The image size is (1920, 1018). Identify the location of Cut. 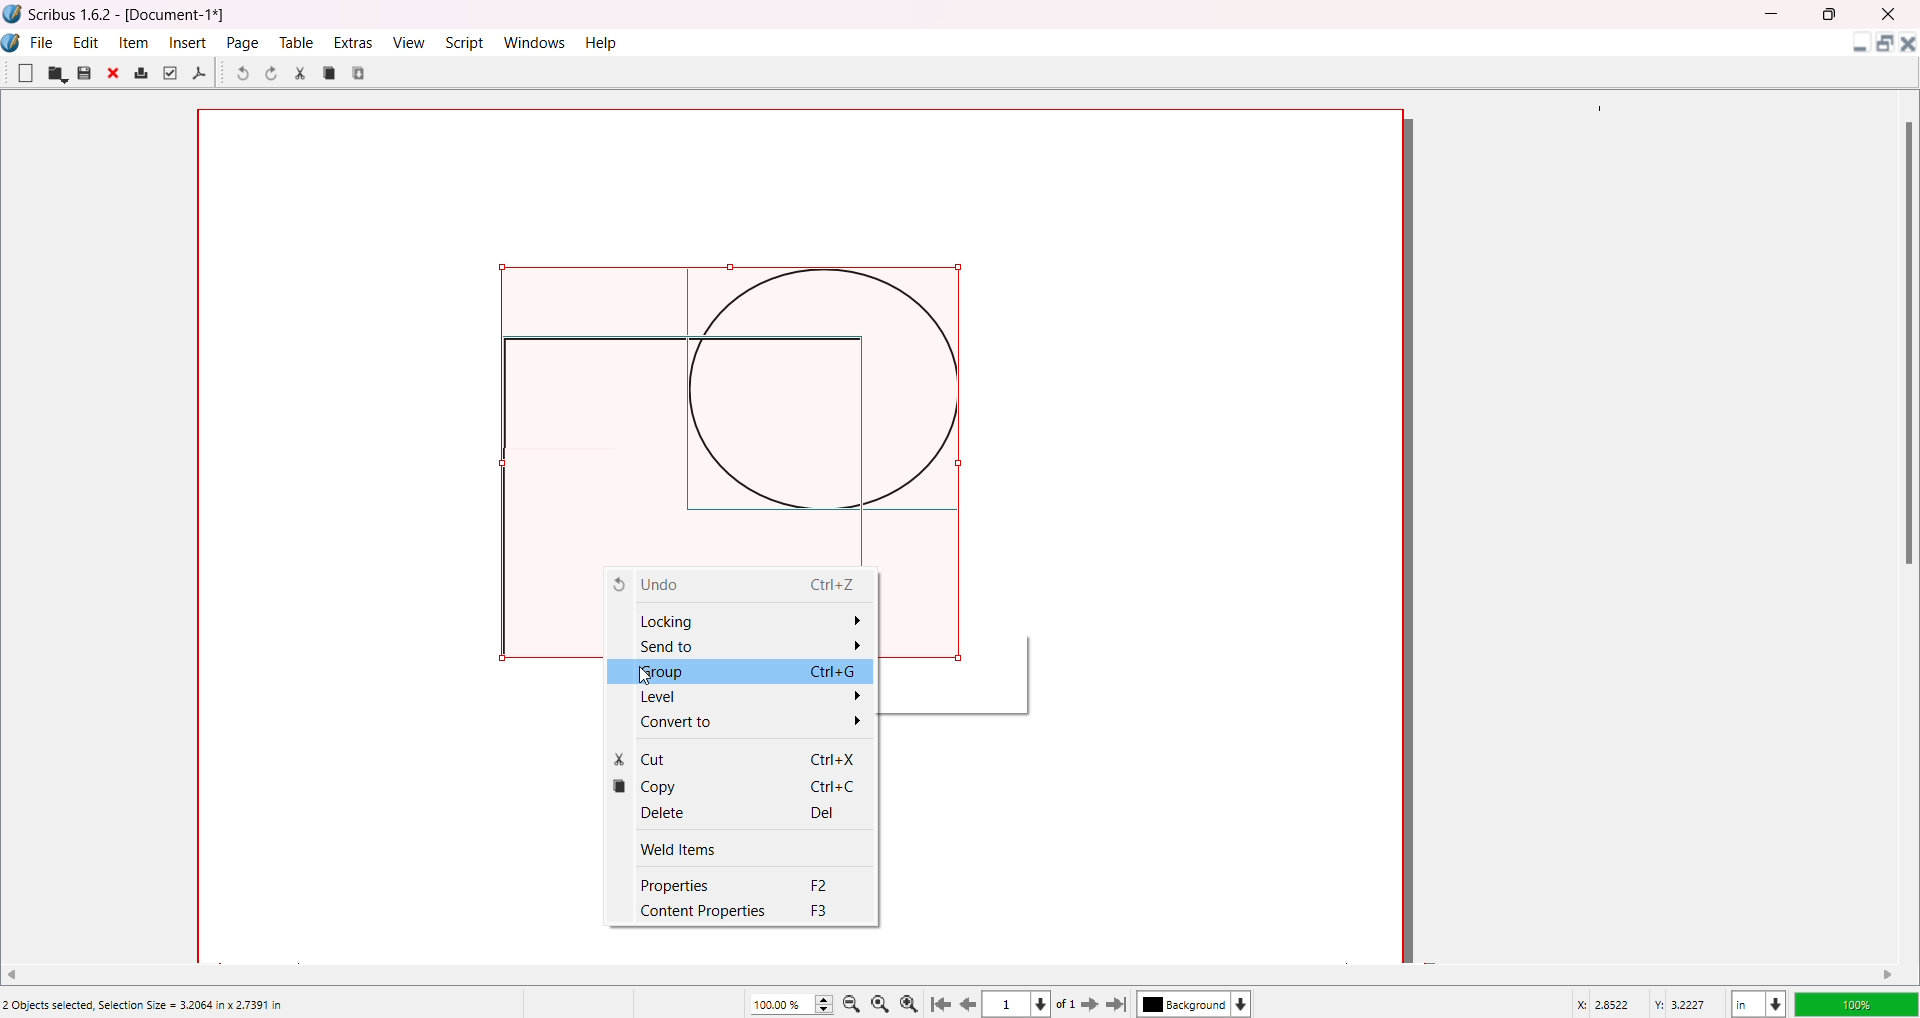
(739, 759).